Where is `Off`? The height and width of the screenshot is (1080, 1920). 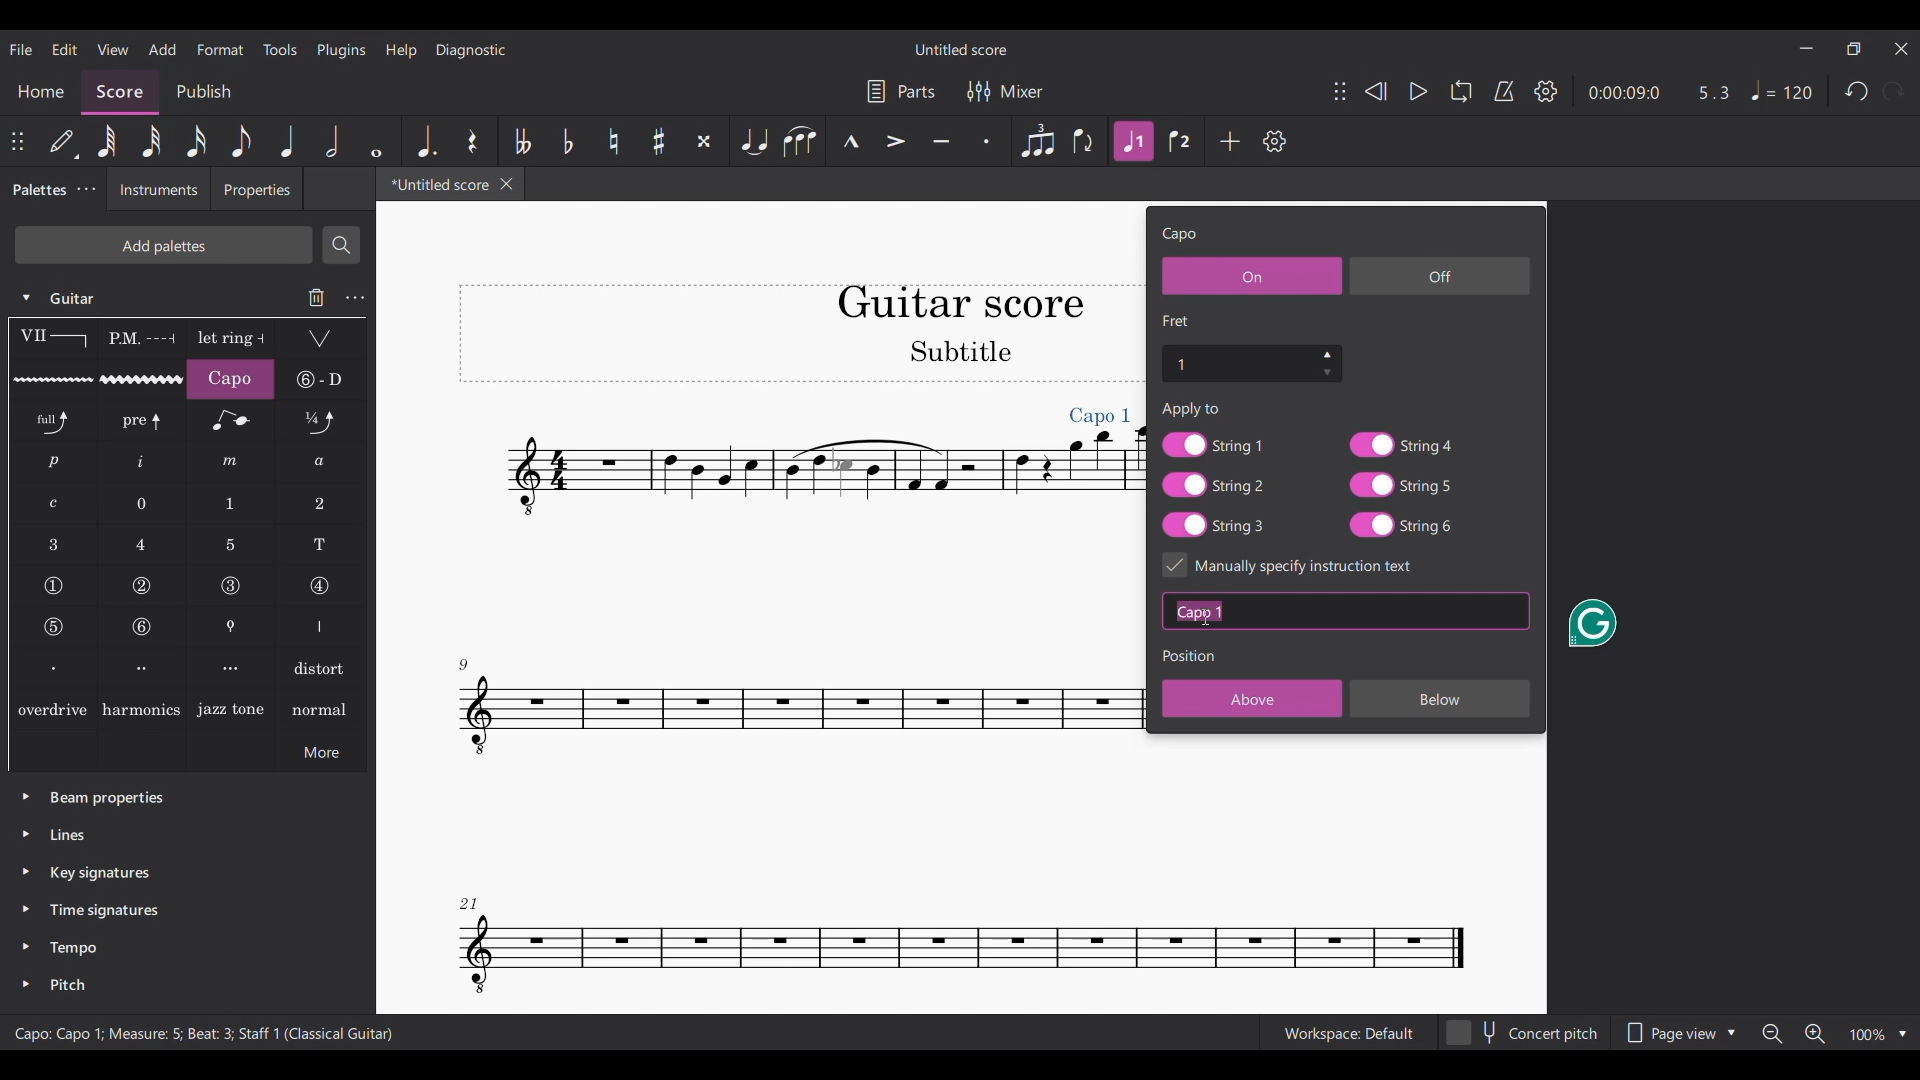
Off is located at coordinates (1440, 275).